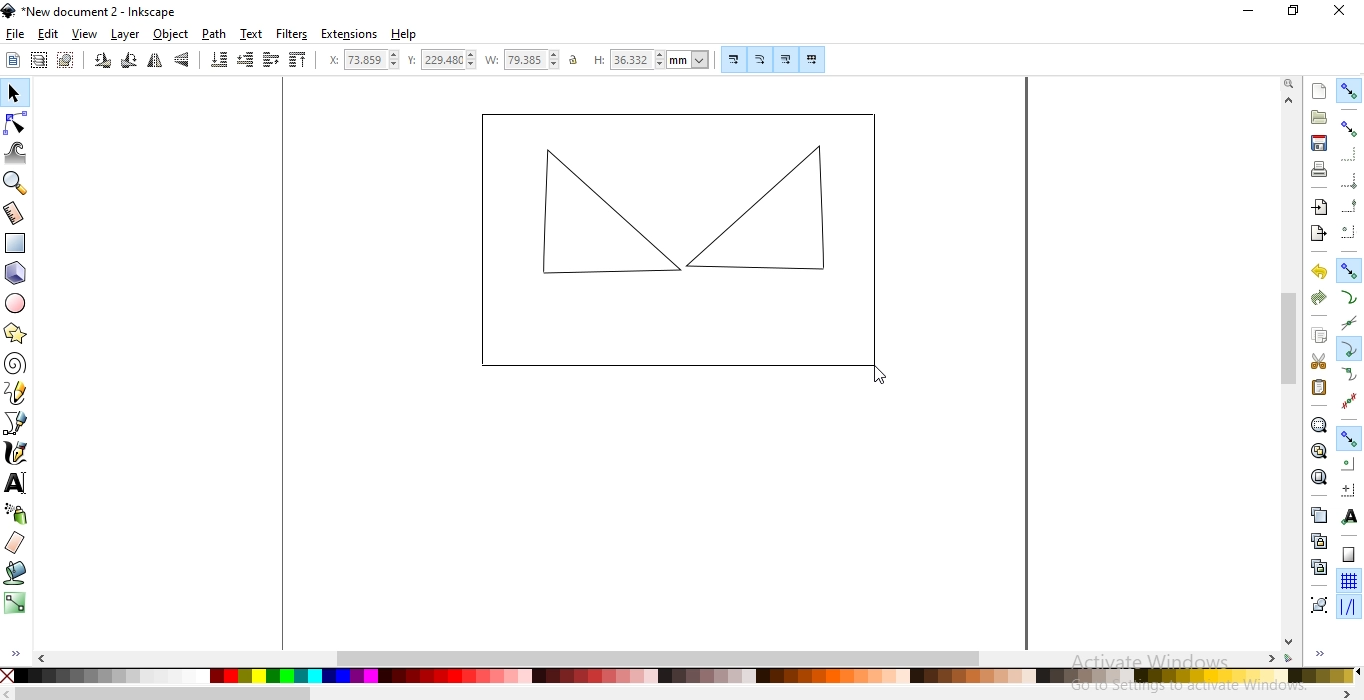 Image resolution: width=1364 pixels, height=700 pixels. What do you see at coordinates (1319, 477) in the screenshot?
I see `zoom to fit page` at bounding box center [1319, 477].